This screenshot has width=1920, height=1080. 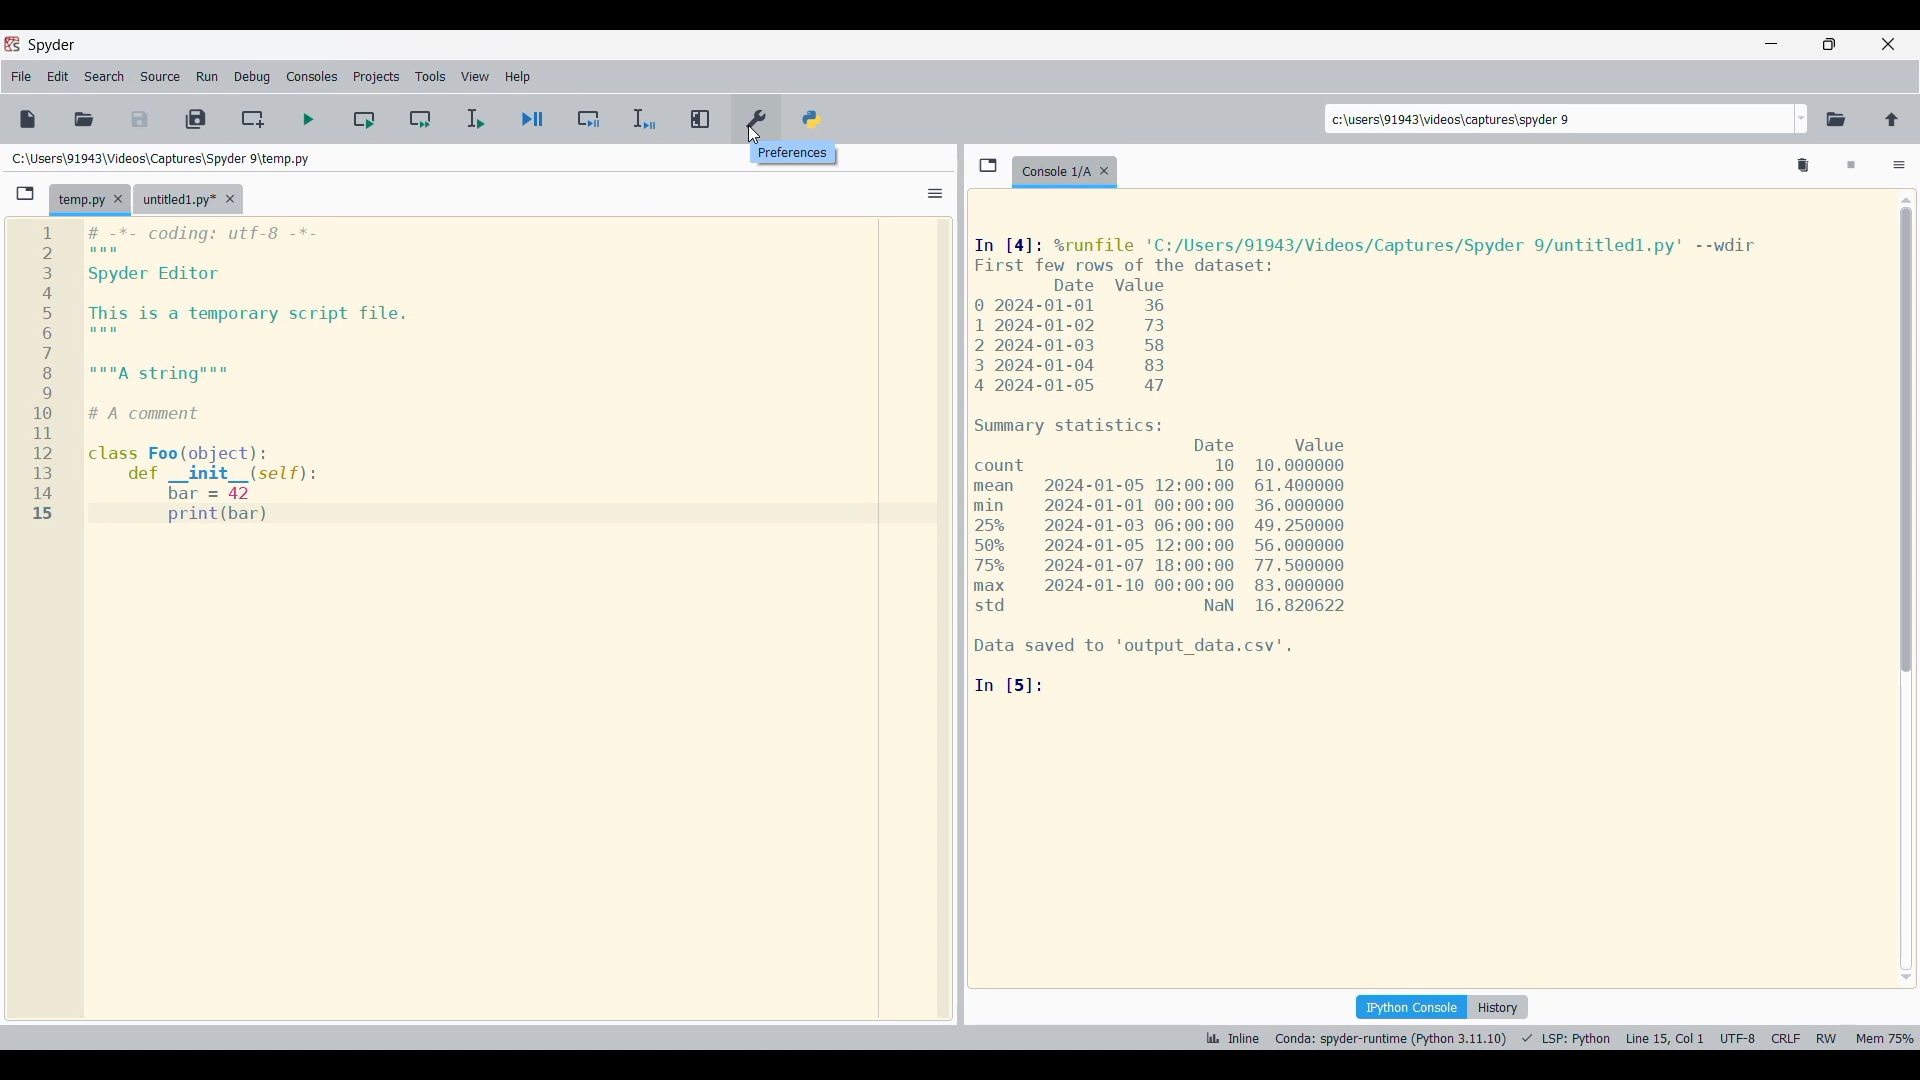 I want to click on Current tab, so click(x=1054, y=172).